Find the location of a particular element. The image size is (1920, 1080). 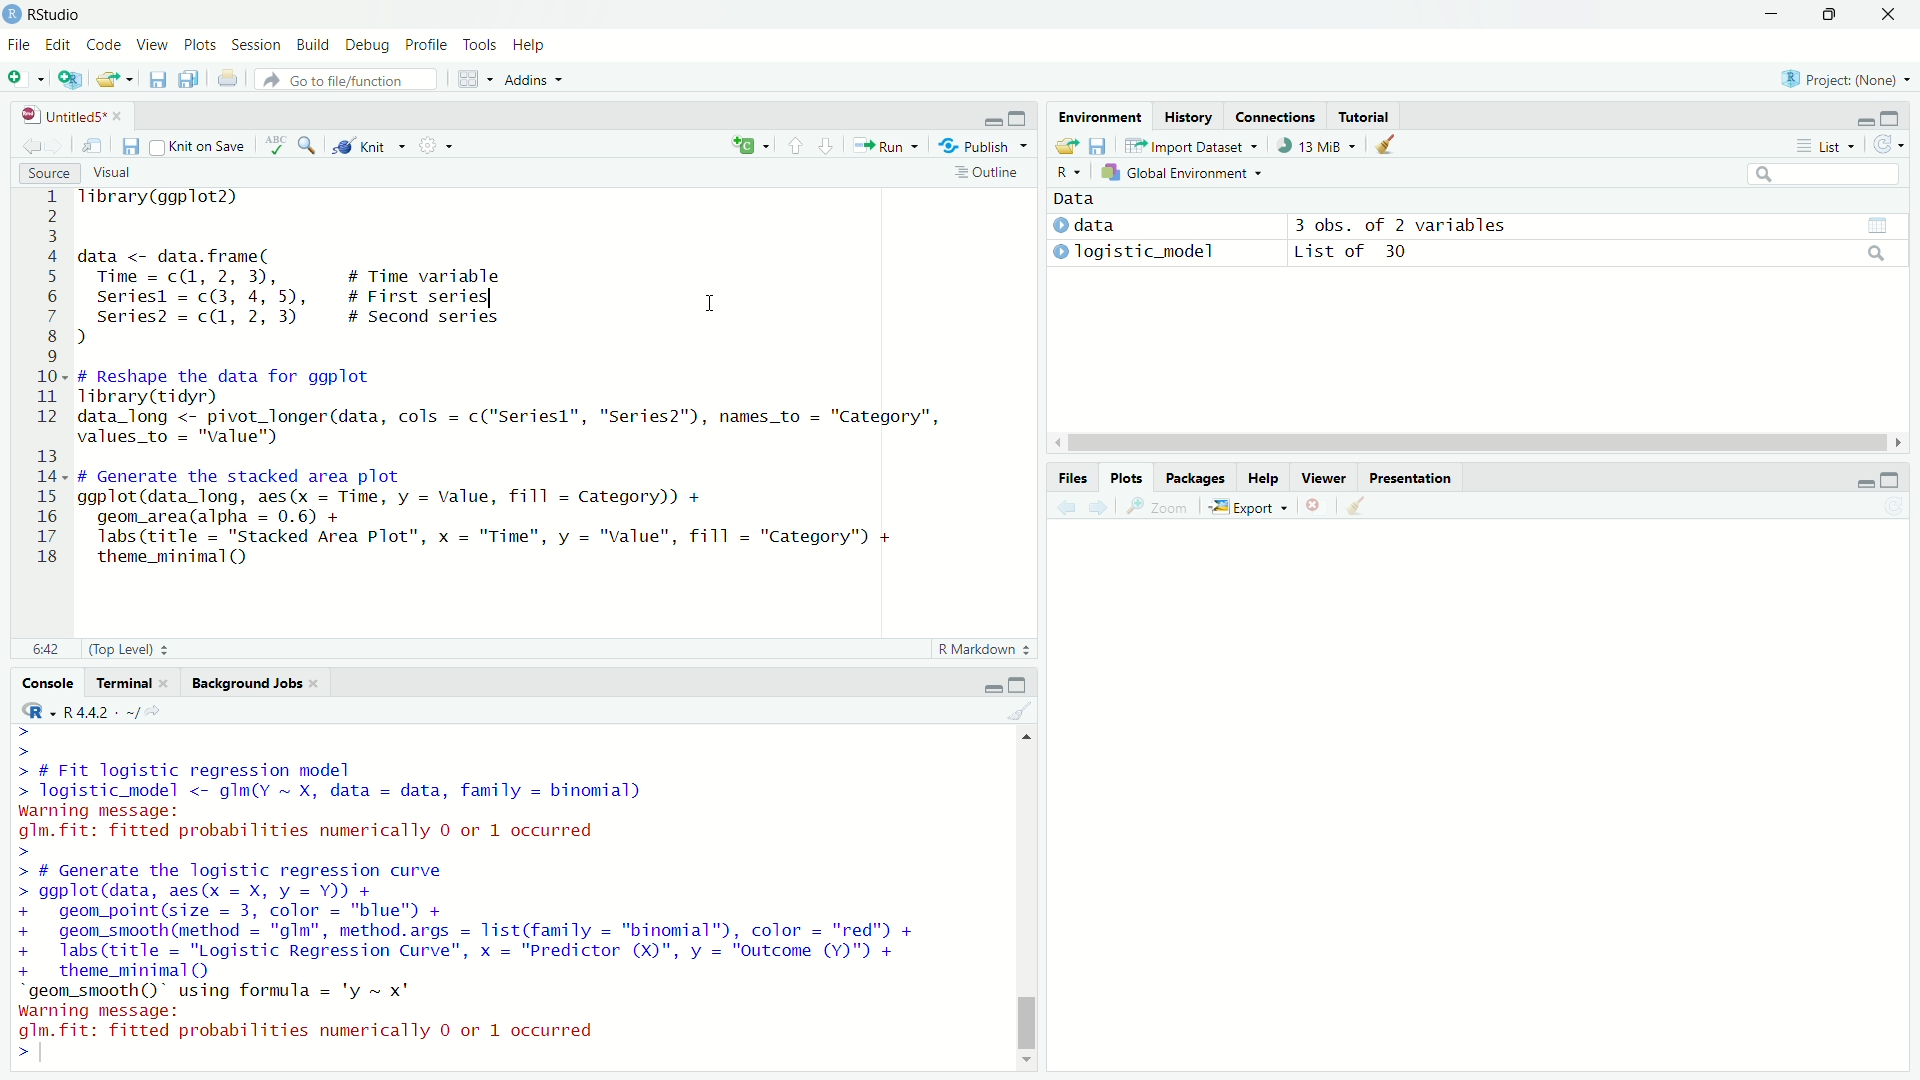

more is located at coordinates (1801, 149).